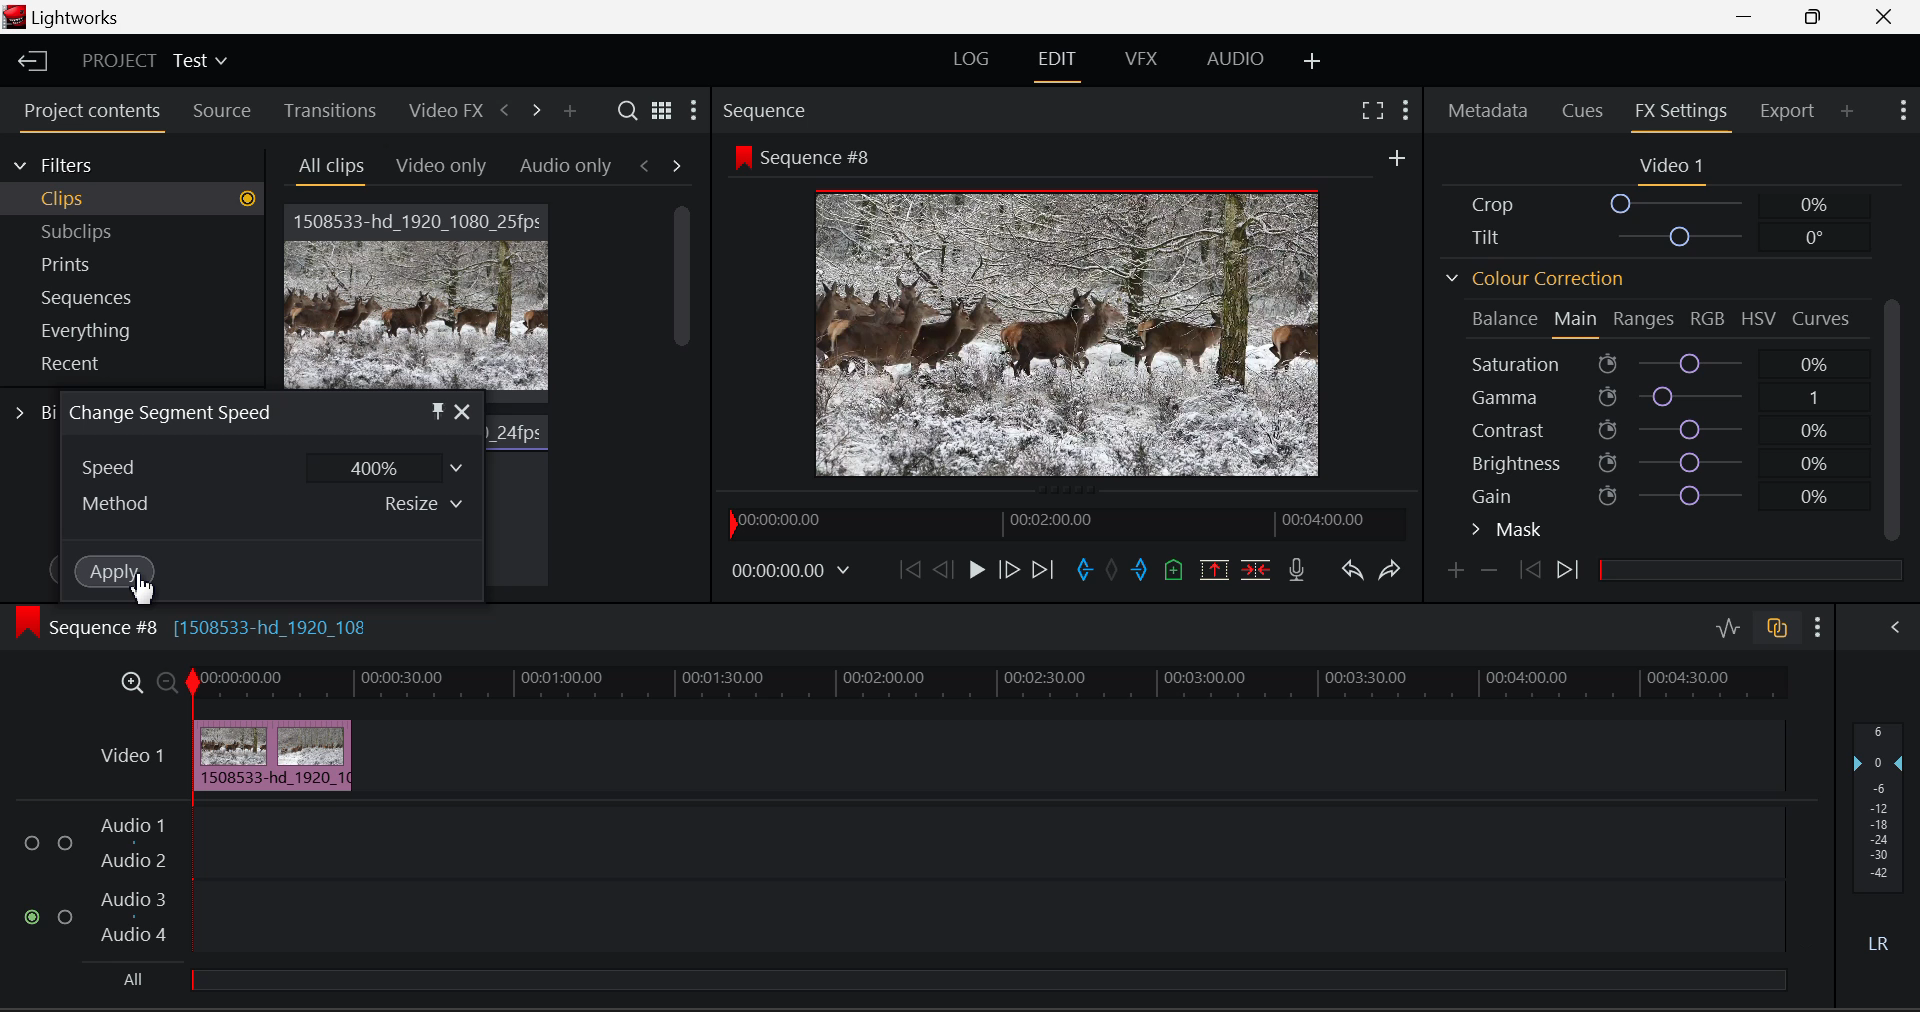 The image size is (1920, 1012). Describe the element at coordinates (1490, 573) in the screenshot. I see `Remove keyframe` at that location.